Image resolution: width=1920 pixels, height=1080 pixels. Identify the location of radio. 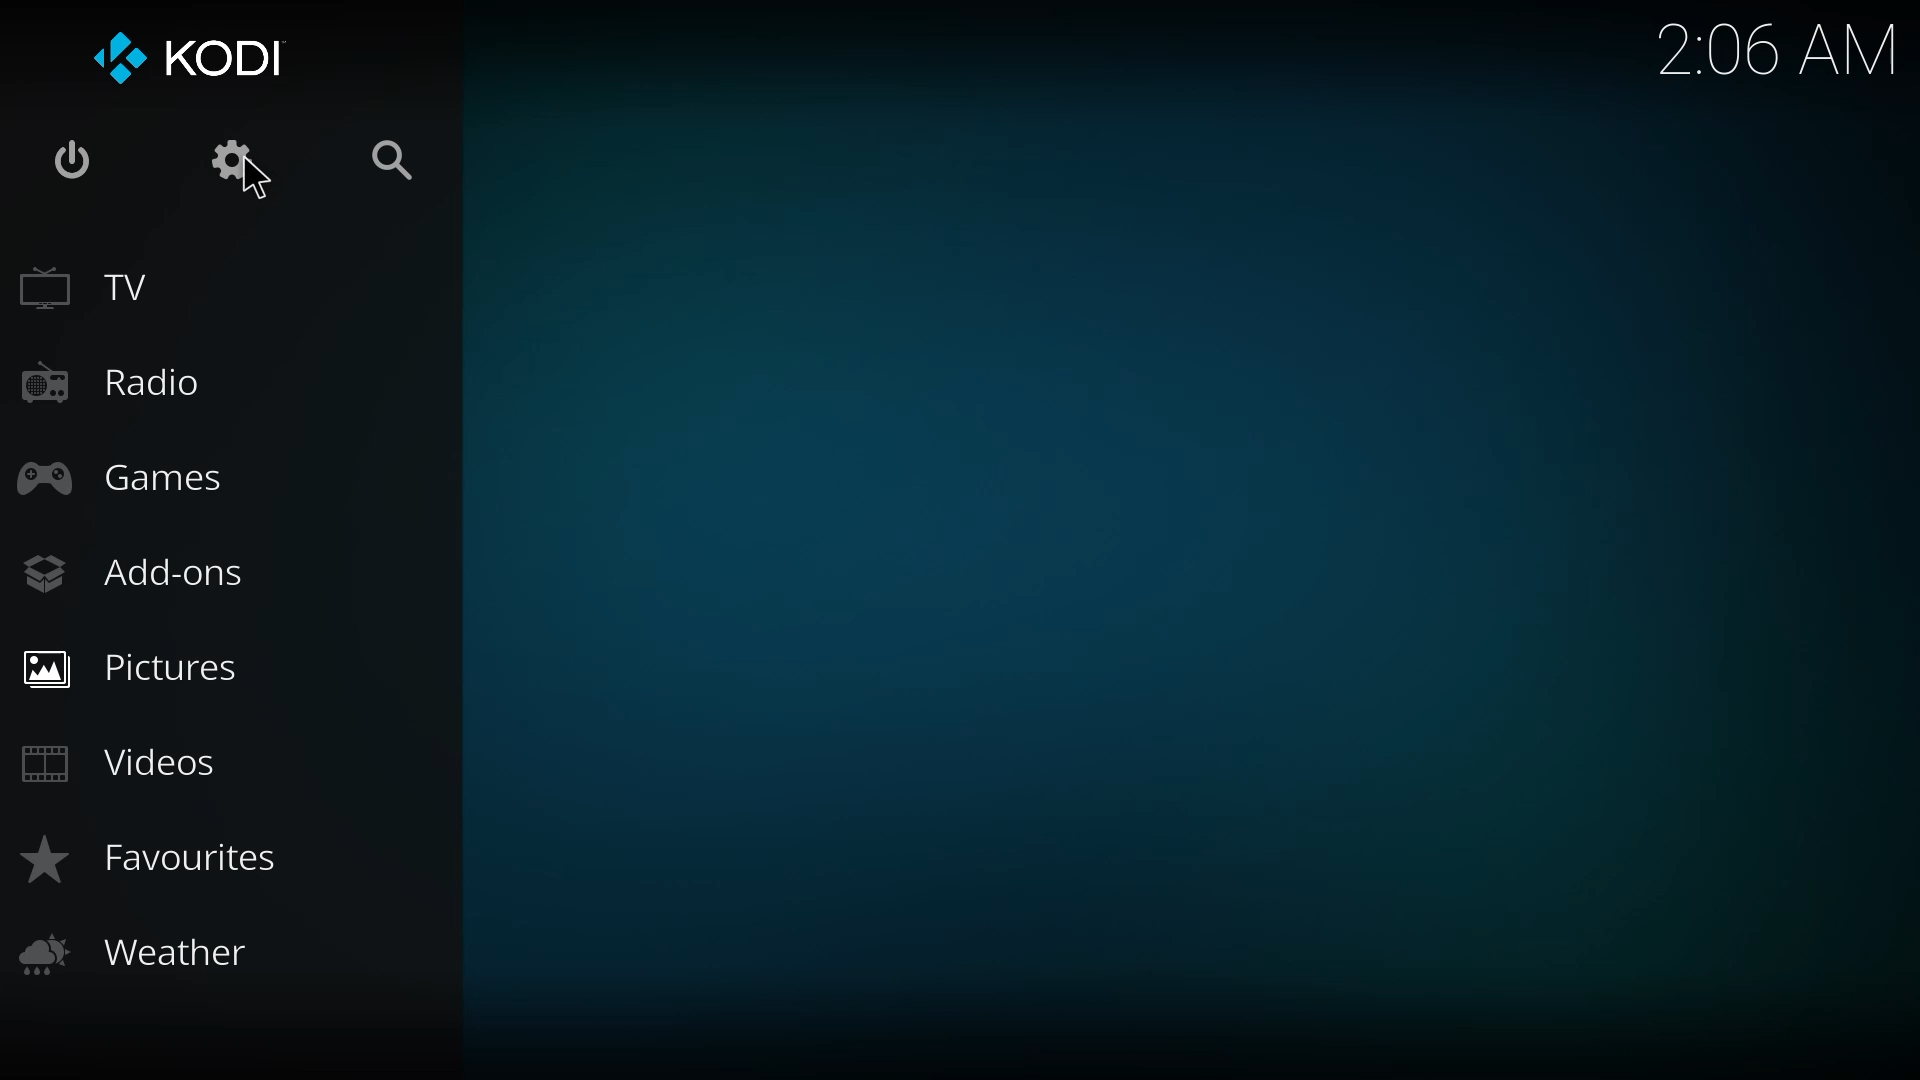
(121, 376).